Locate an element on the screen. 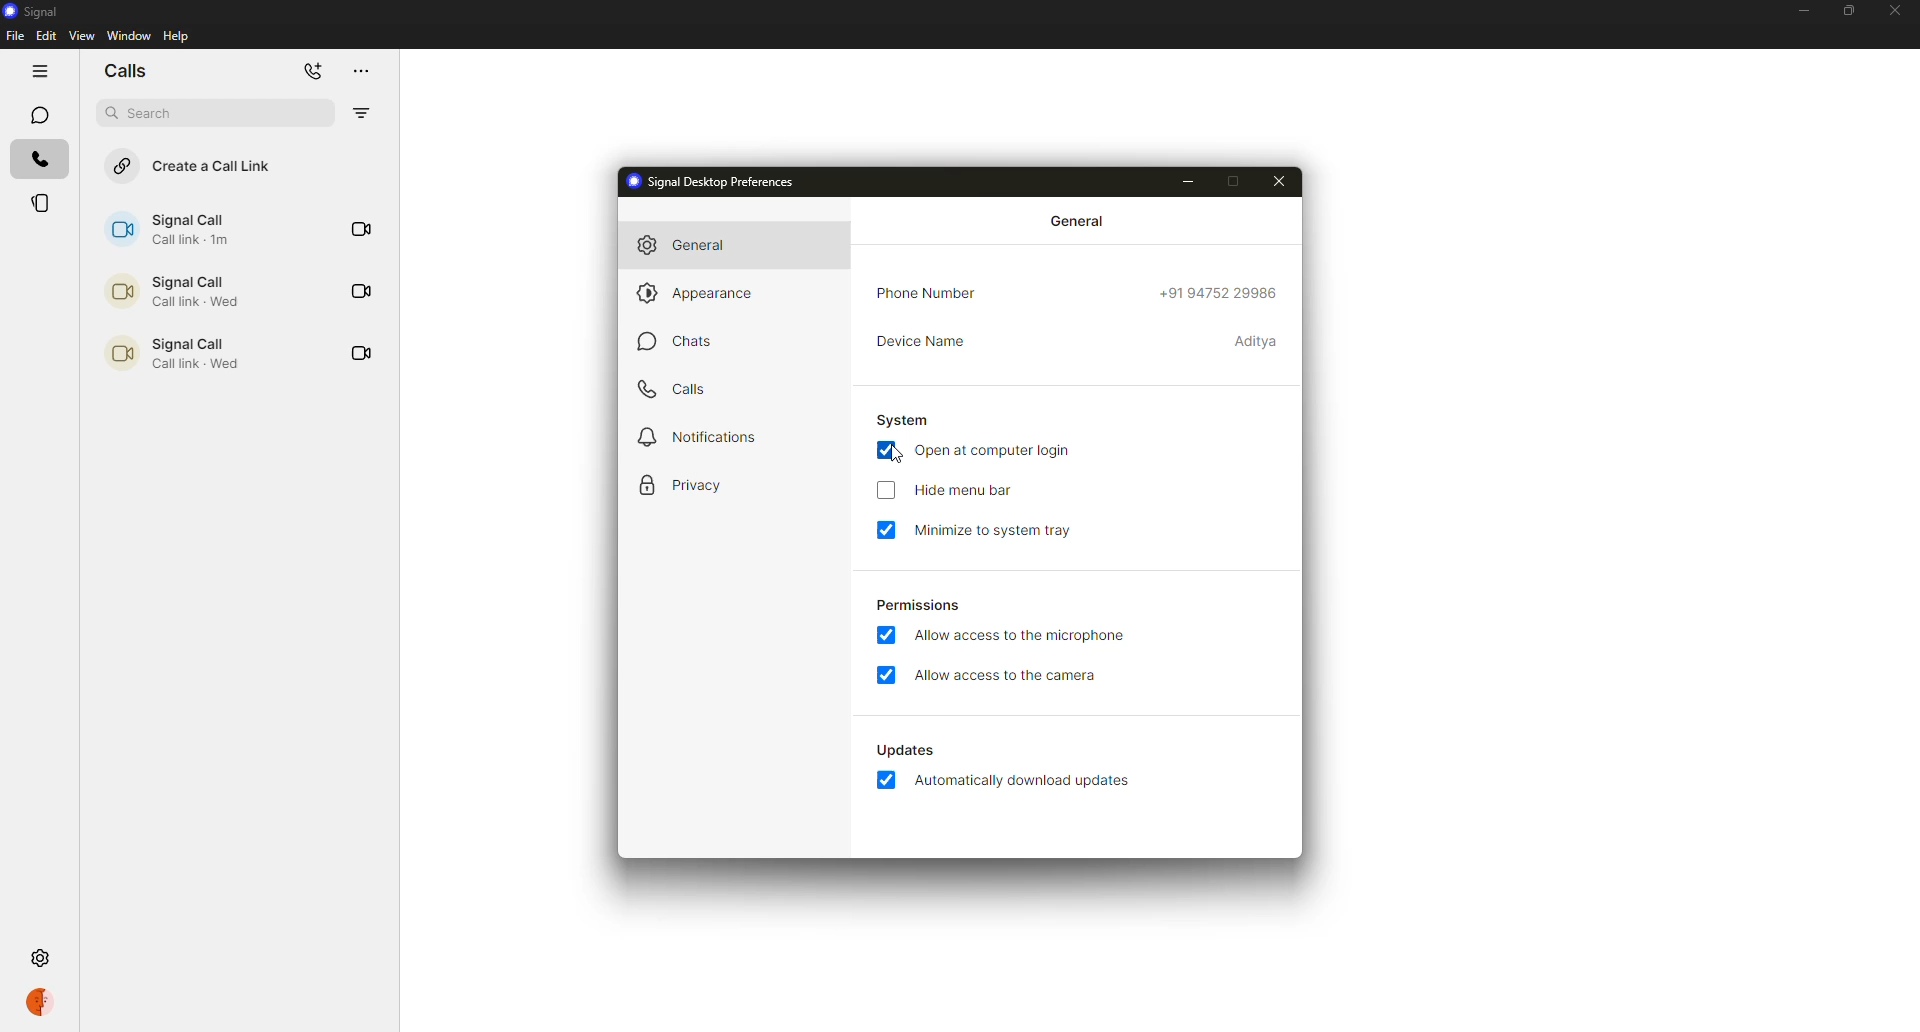 Image resolution: width=1920 pixels, height=1032 pixels. allow access to camera is located at coordinates (1006, 676).